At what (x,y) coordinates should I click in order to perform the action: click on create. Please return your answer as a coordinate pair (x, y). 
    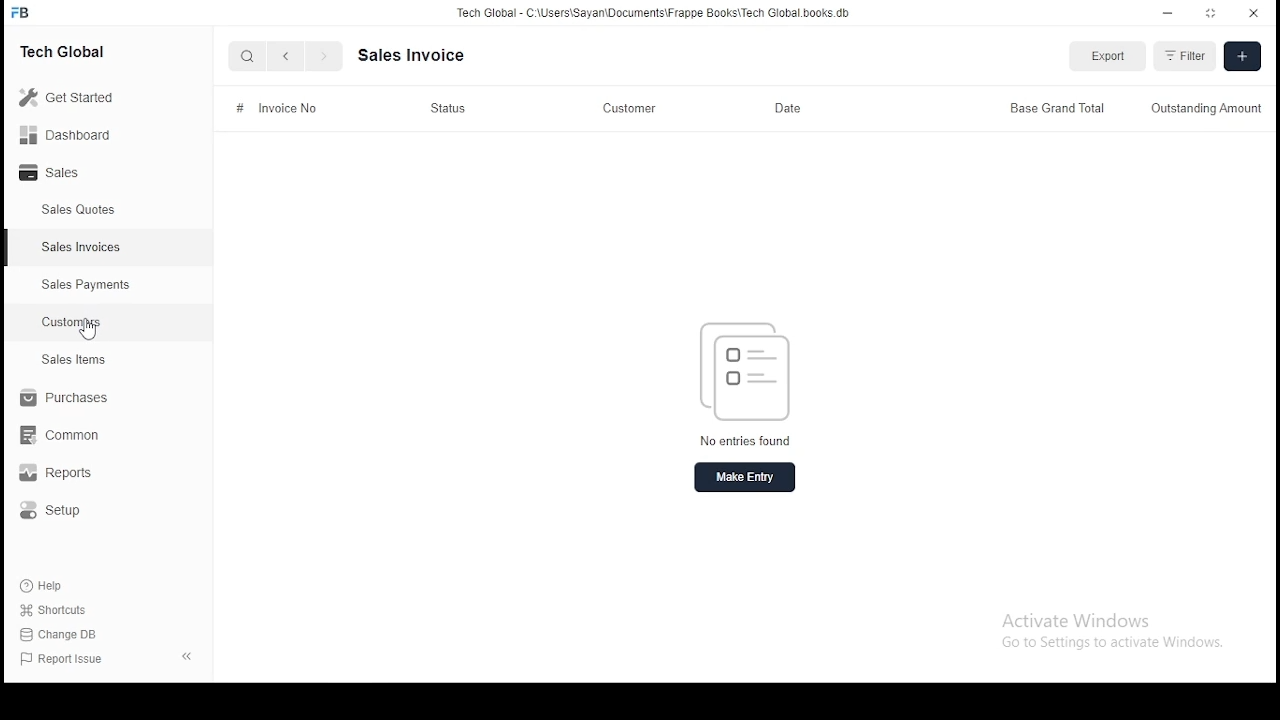
    Looking at the image, I should click on (1241, 56).